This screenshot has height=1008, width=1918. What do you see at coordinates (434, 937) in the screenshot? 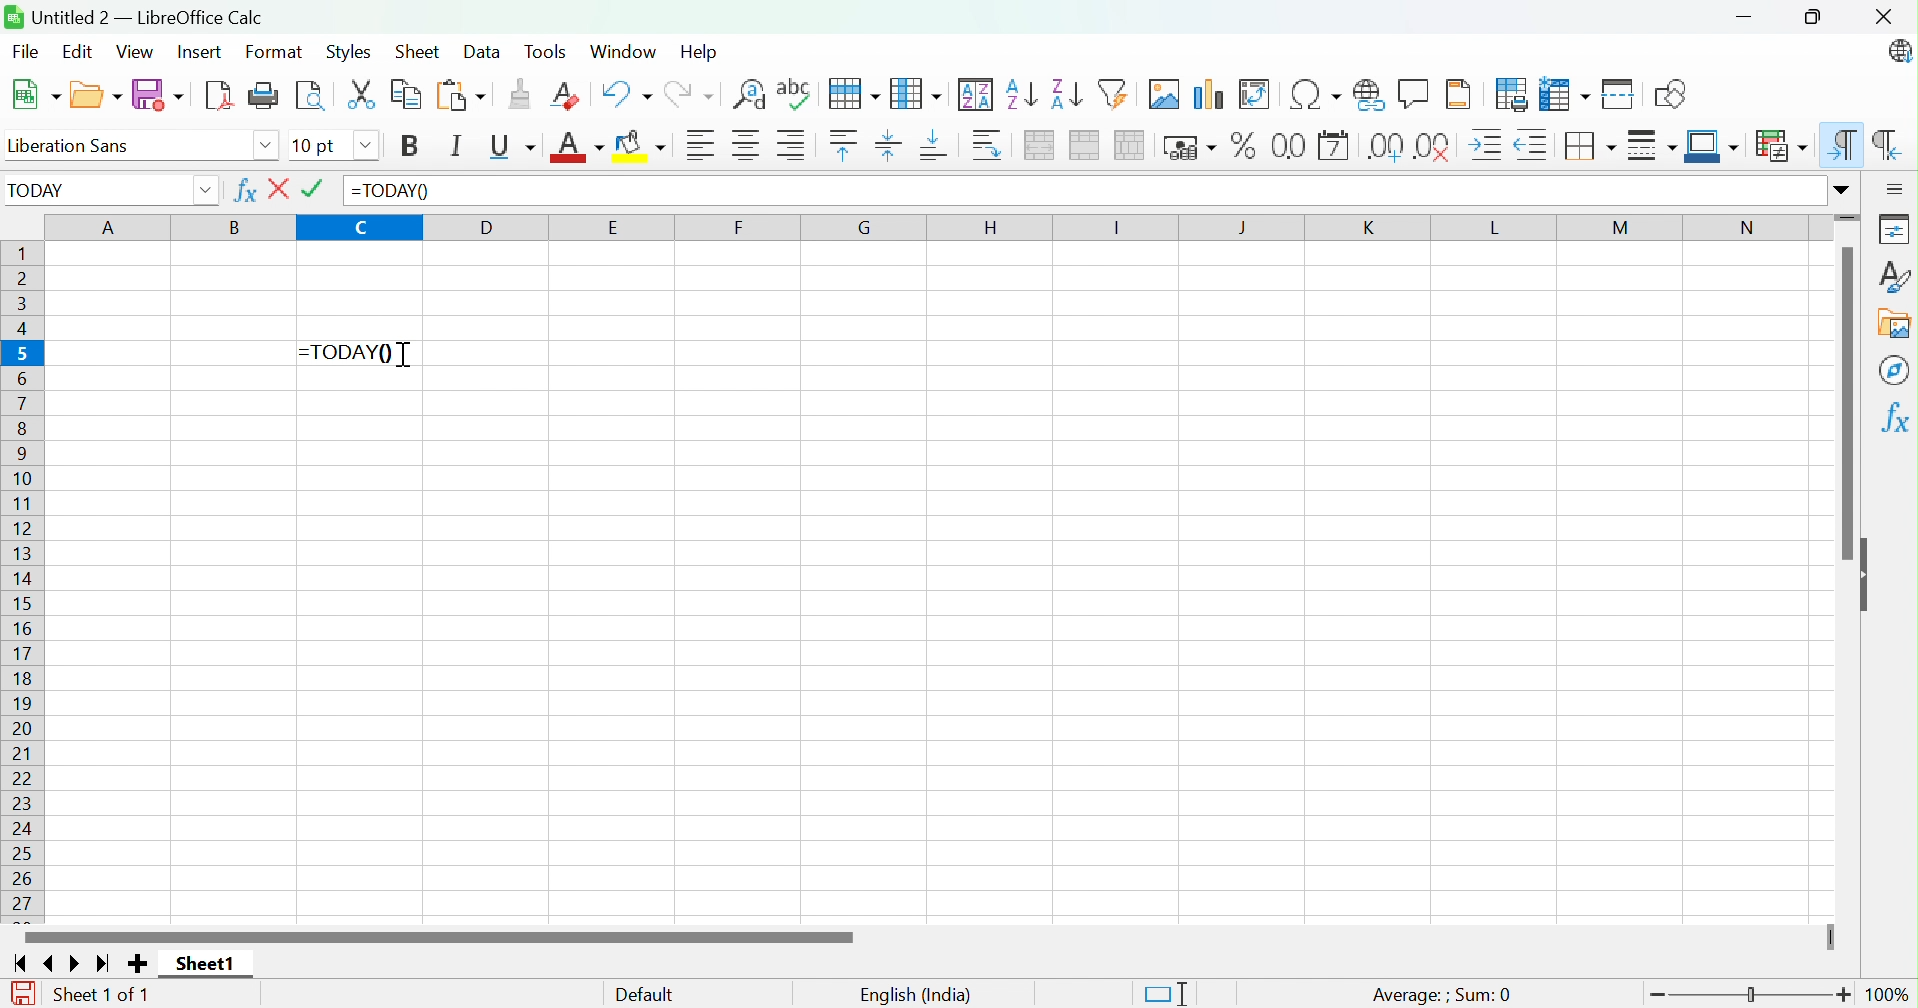
I see `Scroll bar` at bounding box center [434, 937].